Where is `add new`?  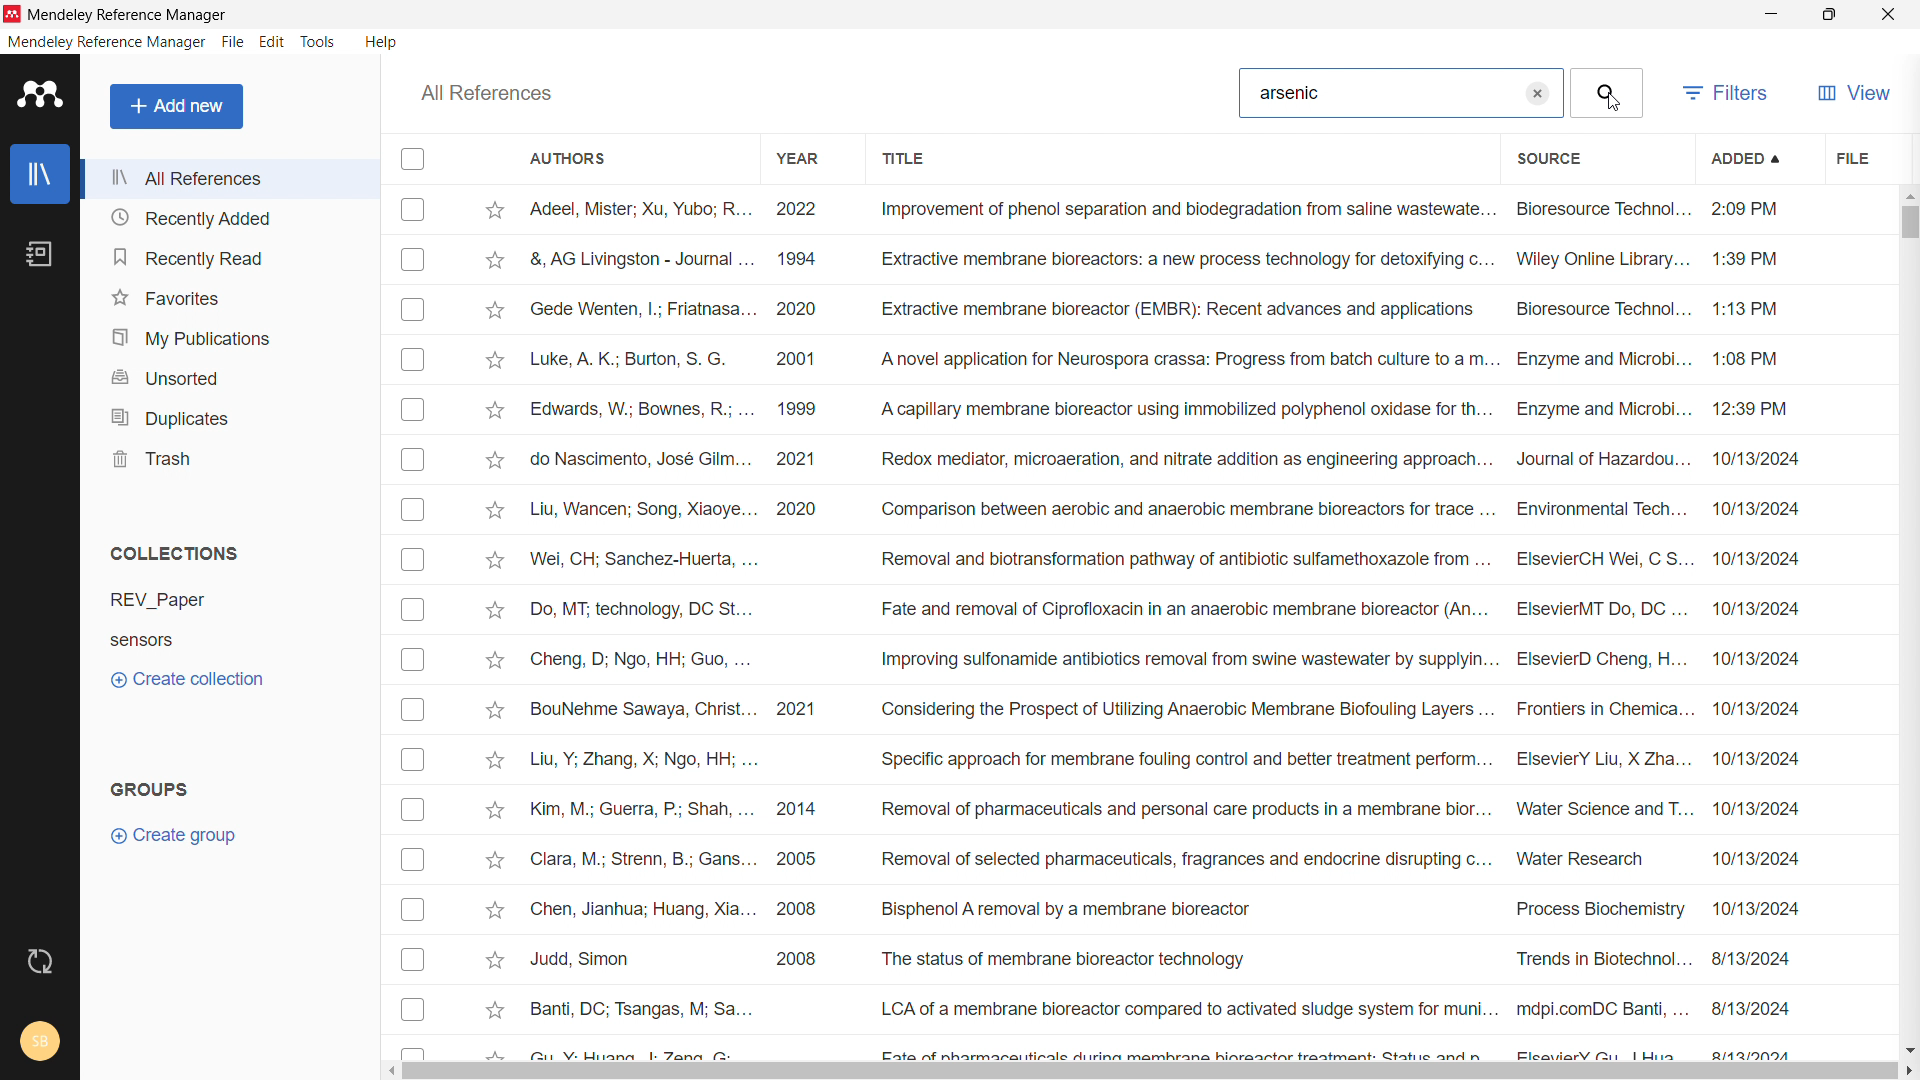
add new is located at coordinates (176, 107).